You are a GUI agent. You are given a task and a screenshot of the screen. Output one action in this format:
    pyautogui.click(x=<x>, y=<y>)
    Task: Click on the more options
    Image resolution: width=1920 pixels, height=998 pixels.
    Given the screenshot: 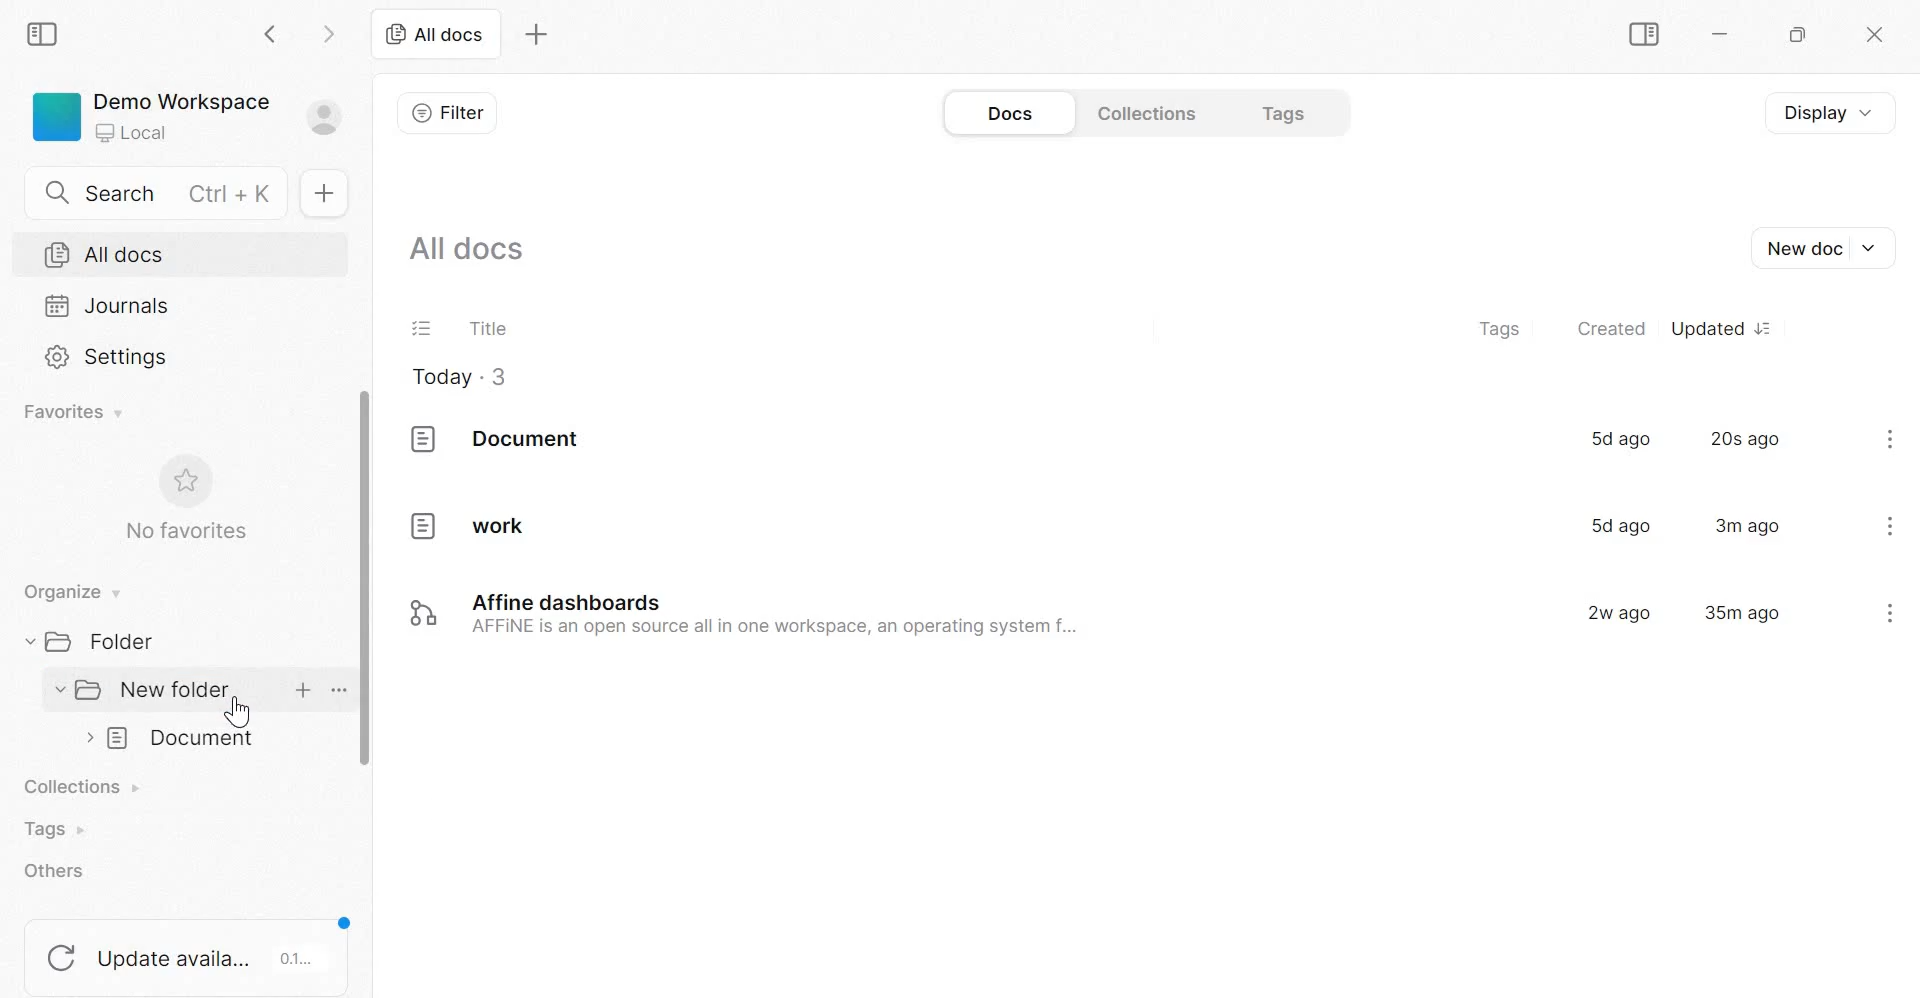 What is the action you would take?
    pyautogui.click(x=337, y=689)
    